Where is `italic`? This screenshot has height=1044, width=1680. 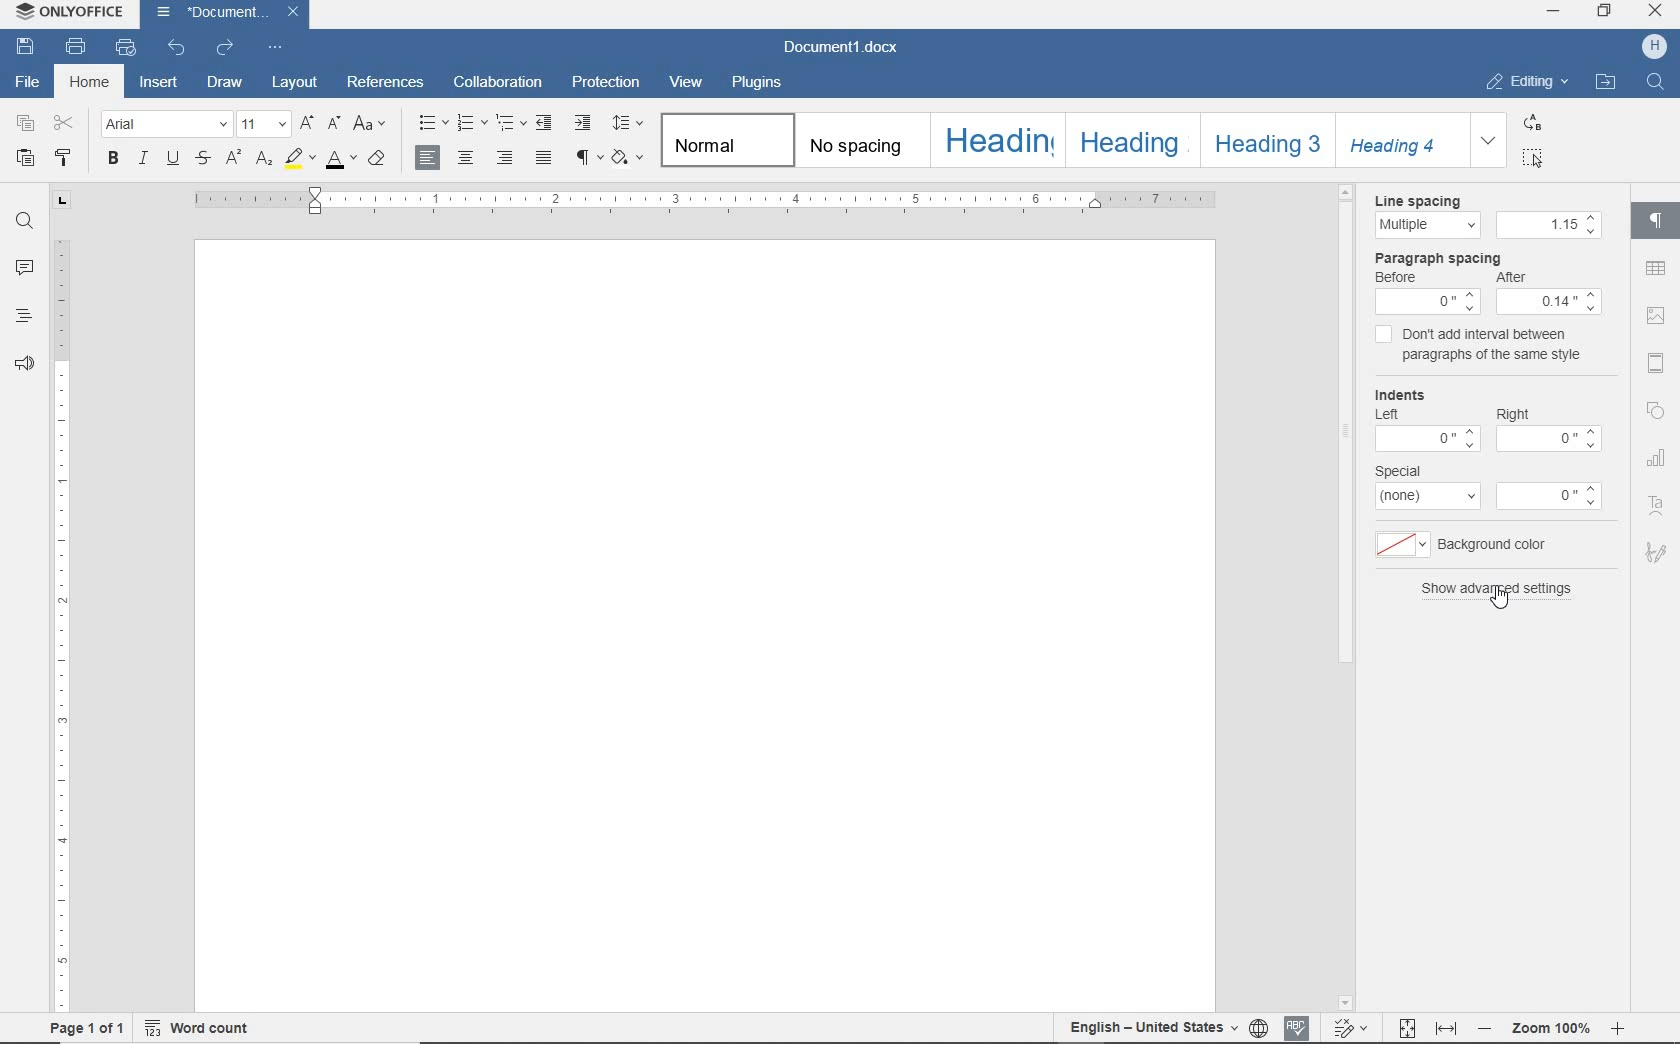
italic is located at coordinates (144, 160).